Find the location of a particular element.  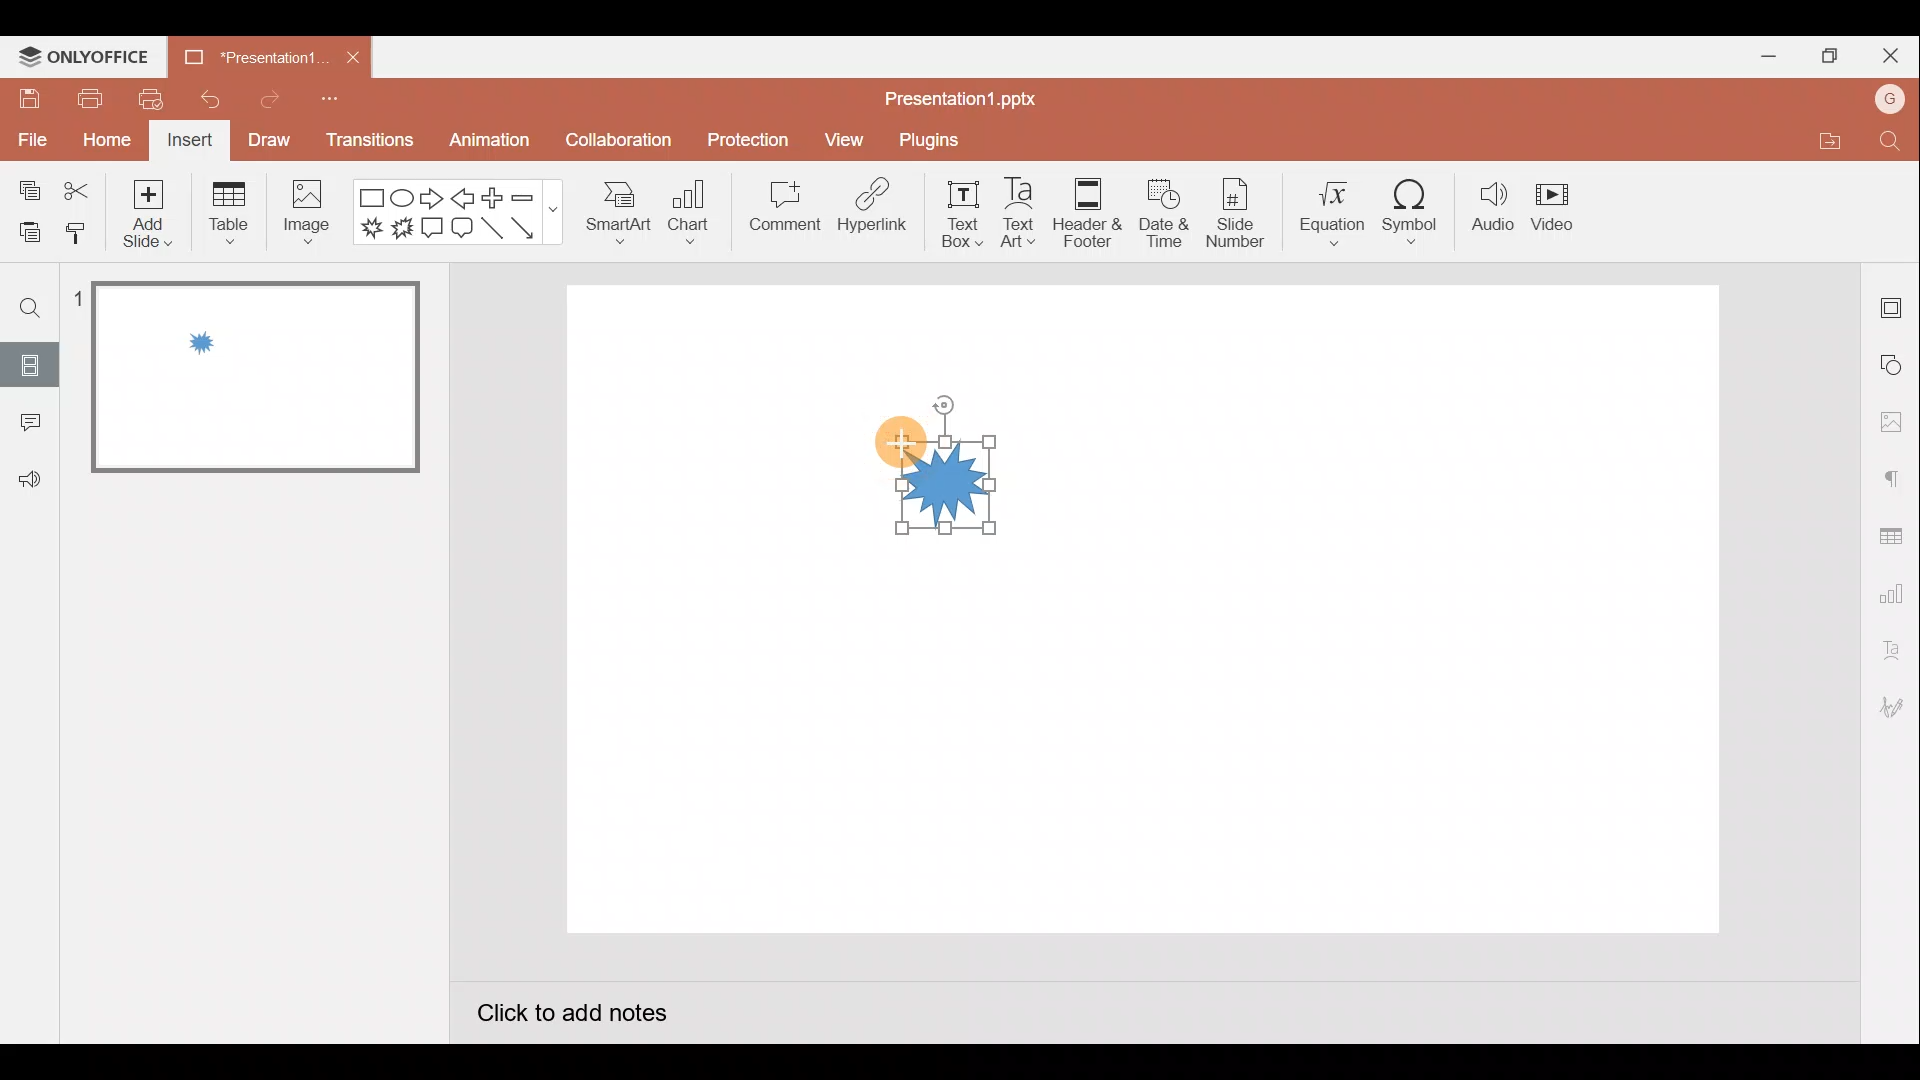

Minimize is located at coordinates (1766, 56).